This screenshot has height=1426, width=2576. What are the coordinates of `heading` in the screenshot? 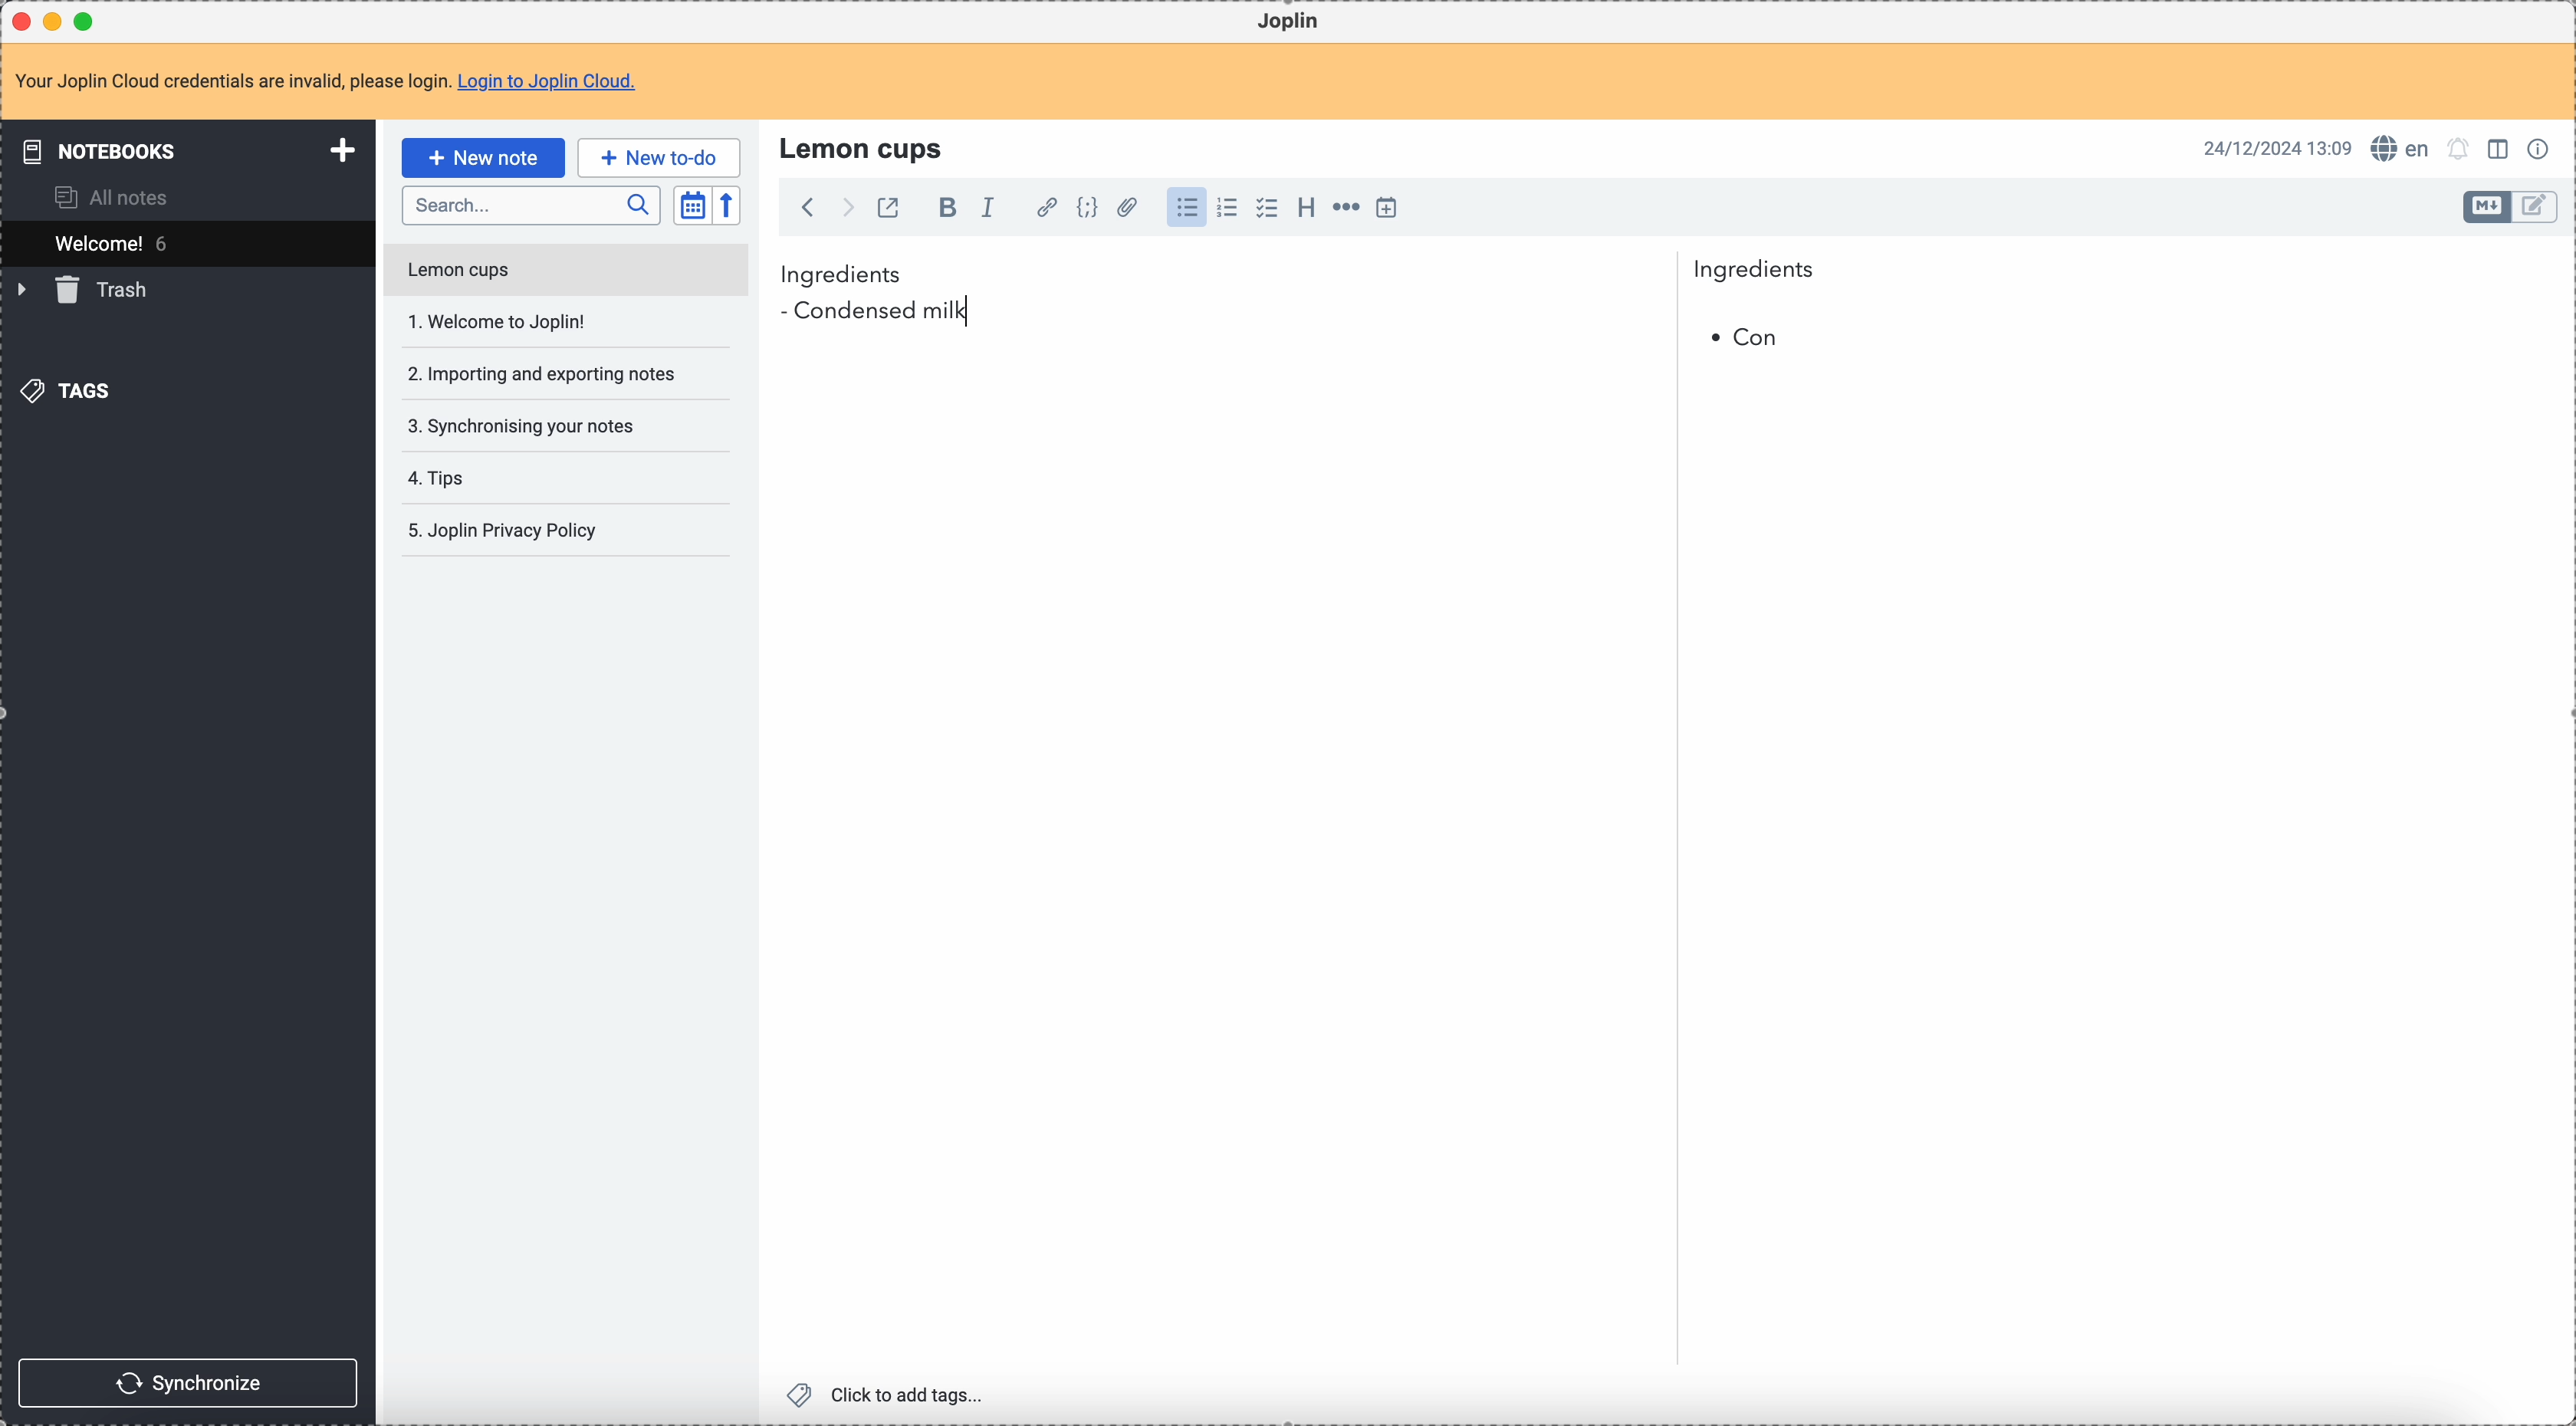 It's located at (1306, 206).